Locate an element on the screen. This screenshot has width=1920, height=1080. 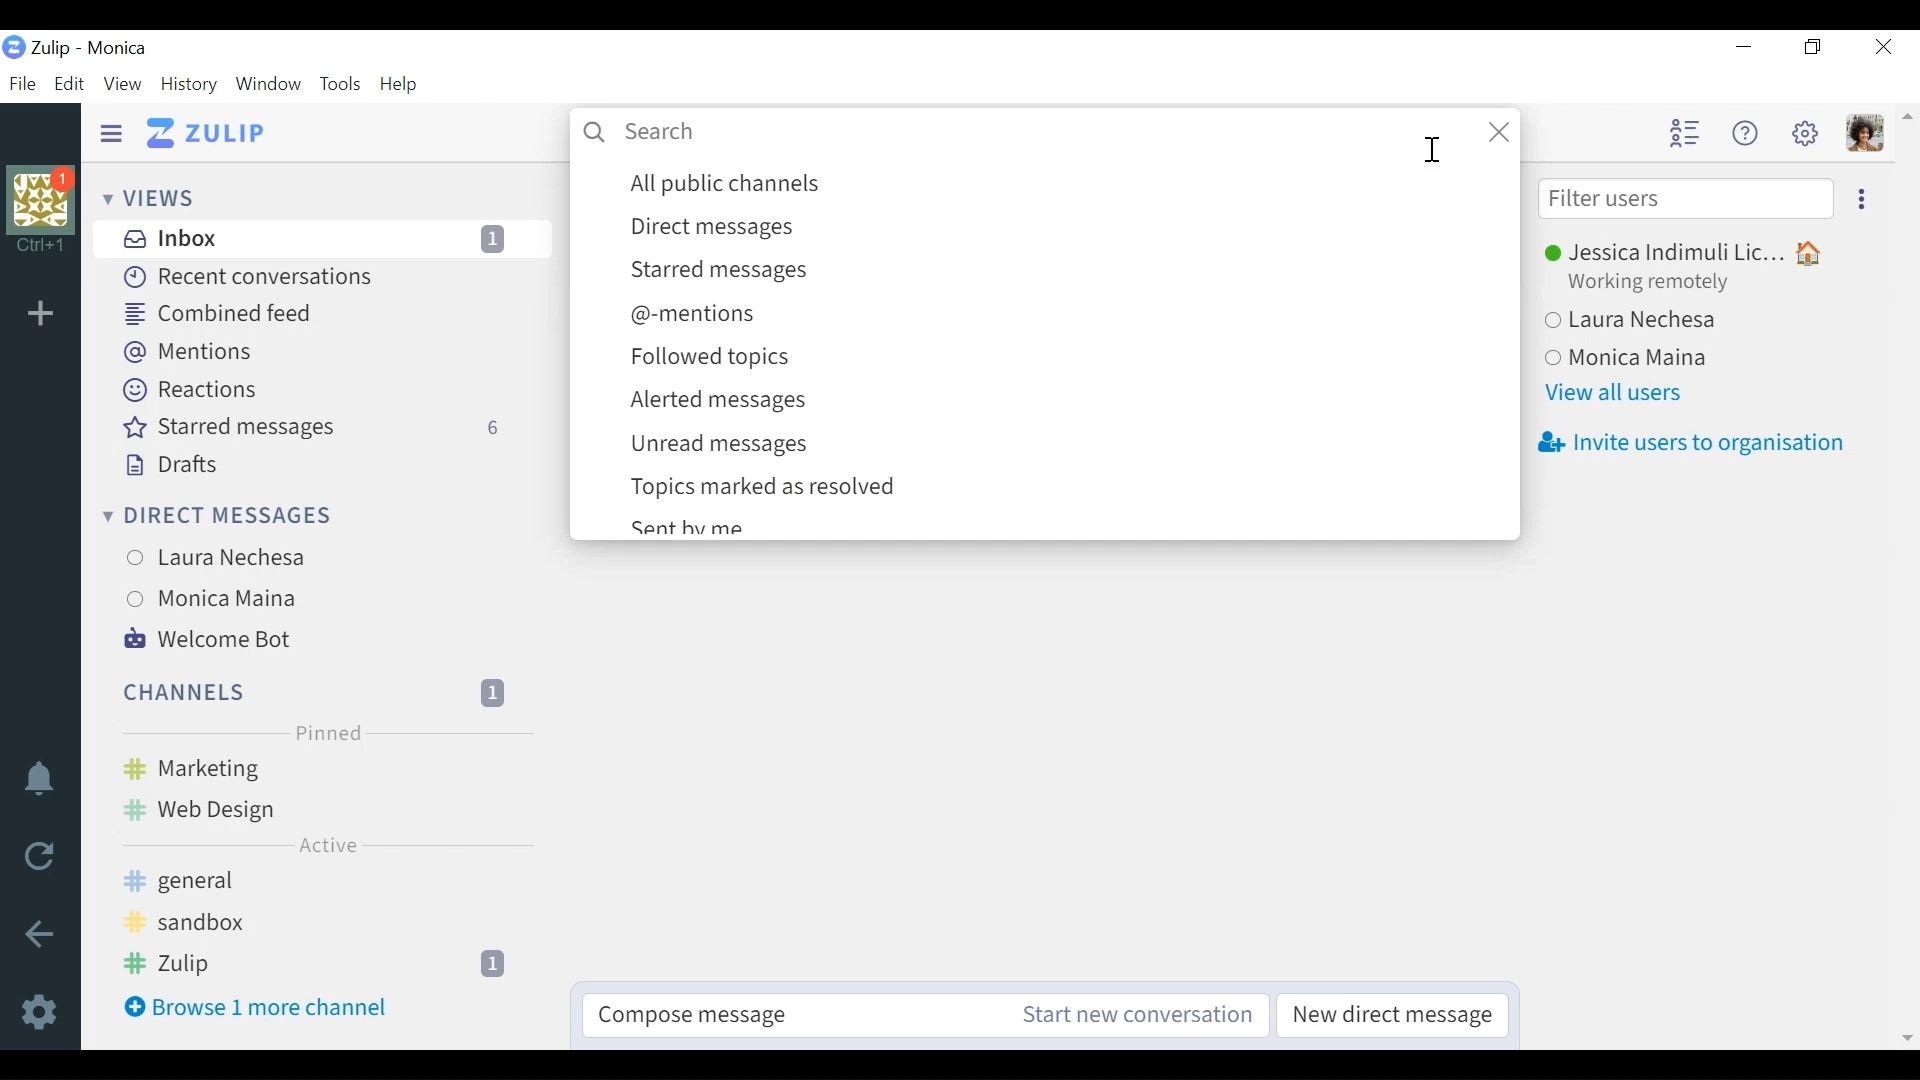
Channels is located at coordinates (316, 693).